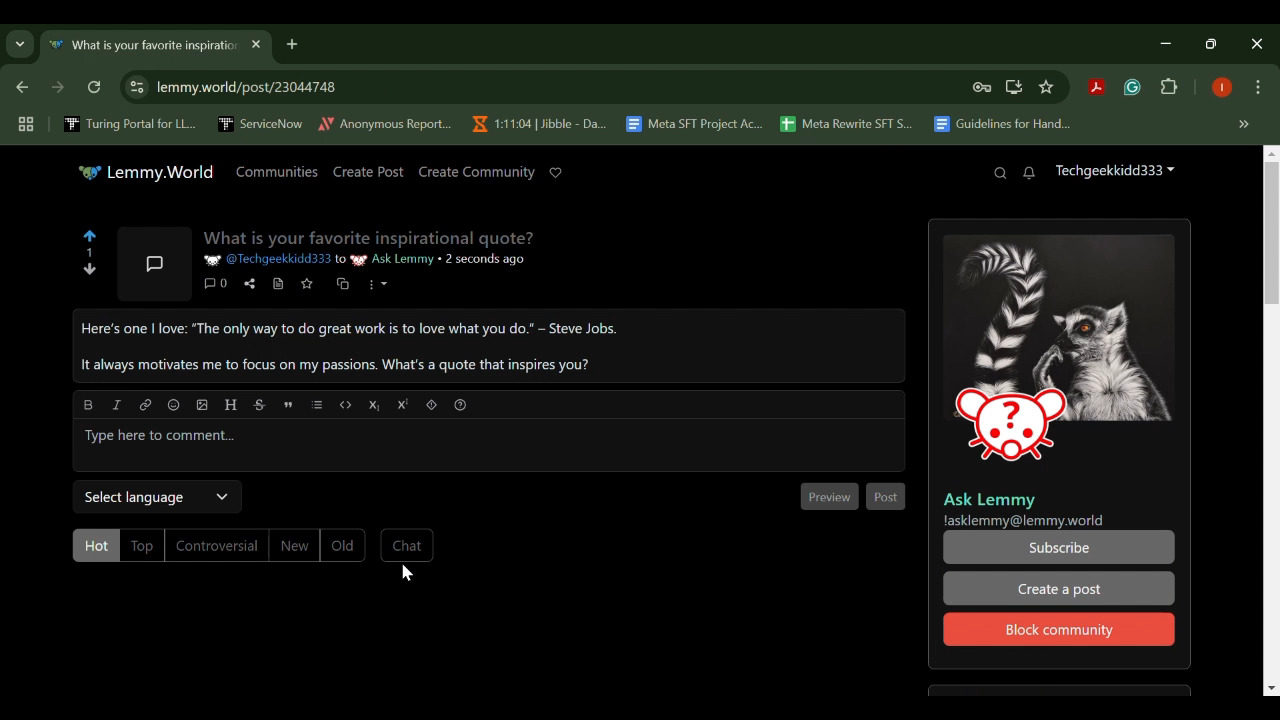 This screenshot has width=1280, height=720. I want to click on Lemmy.World, so click(146, 172).